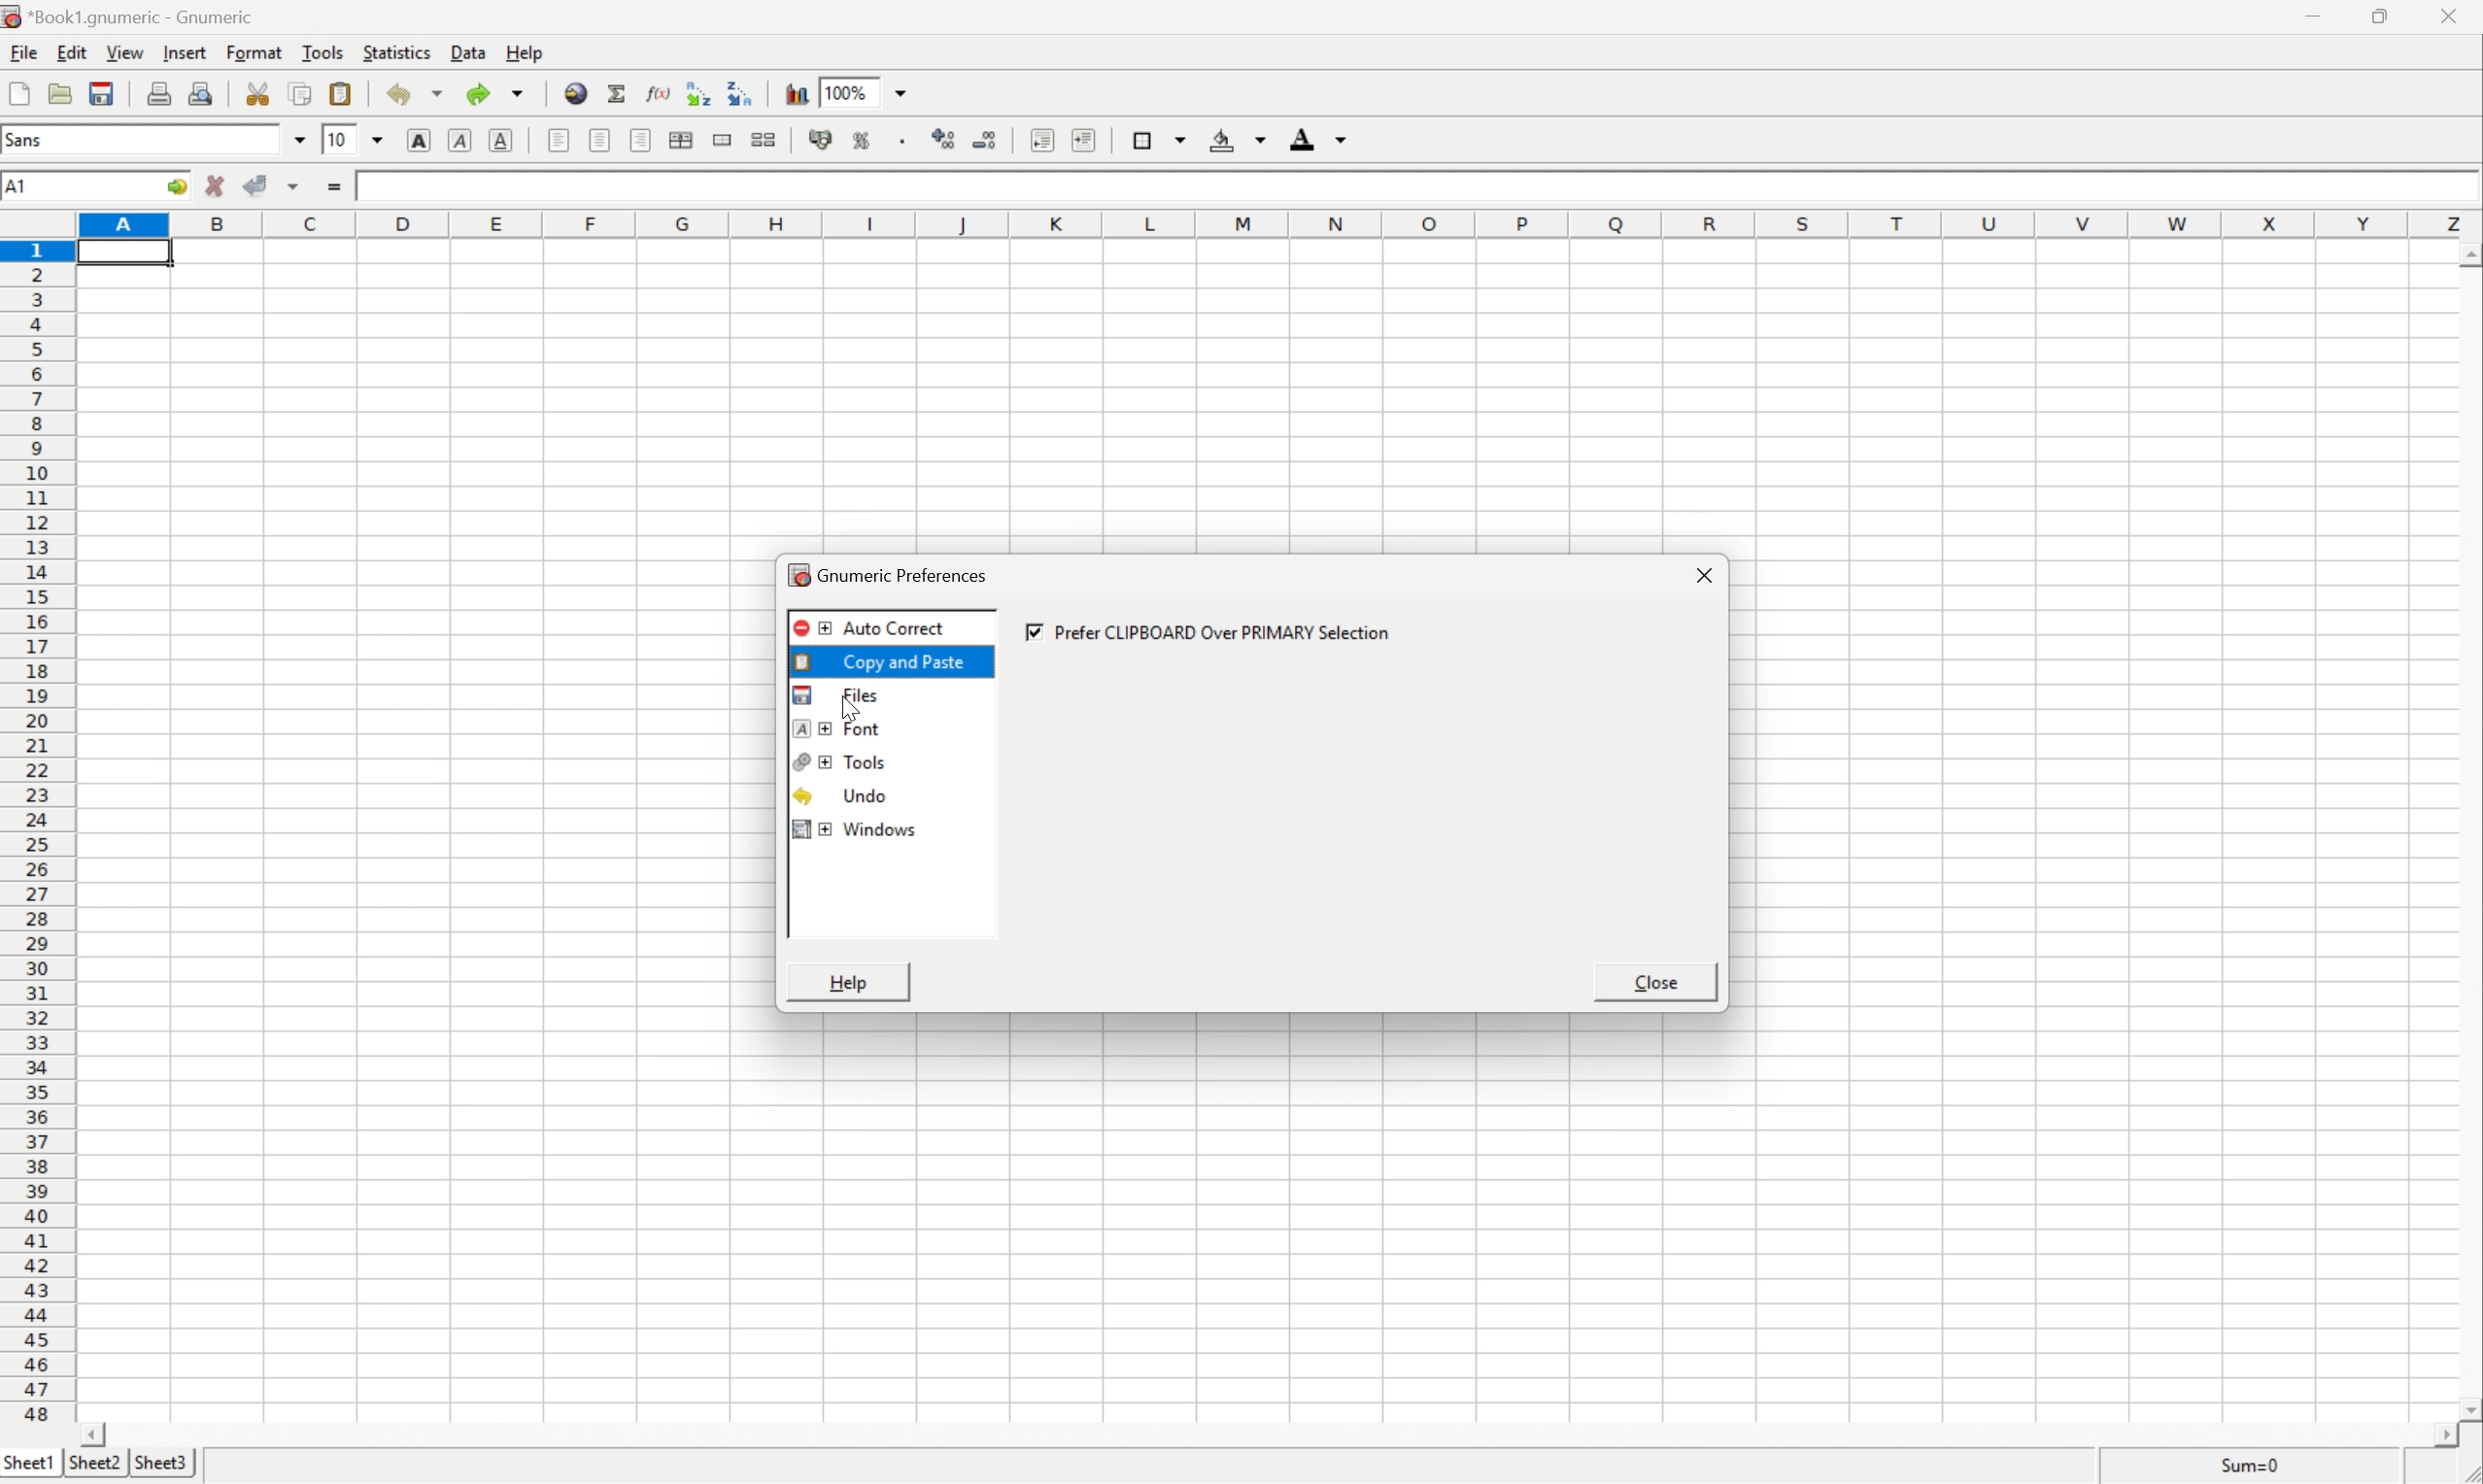 The width and height of the screenshot is (2483, 1484). What do you see at coordinates (200, 92) in the screenshot?
I see `print preview` at bounding box center [200, 92].